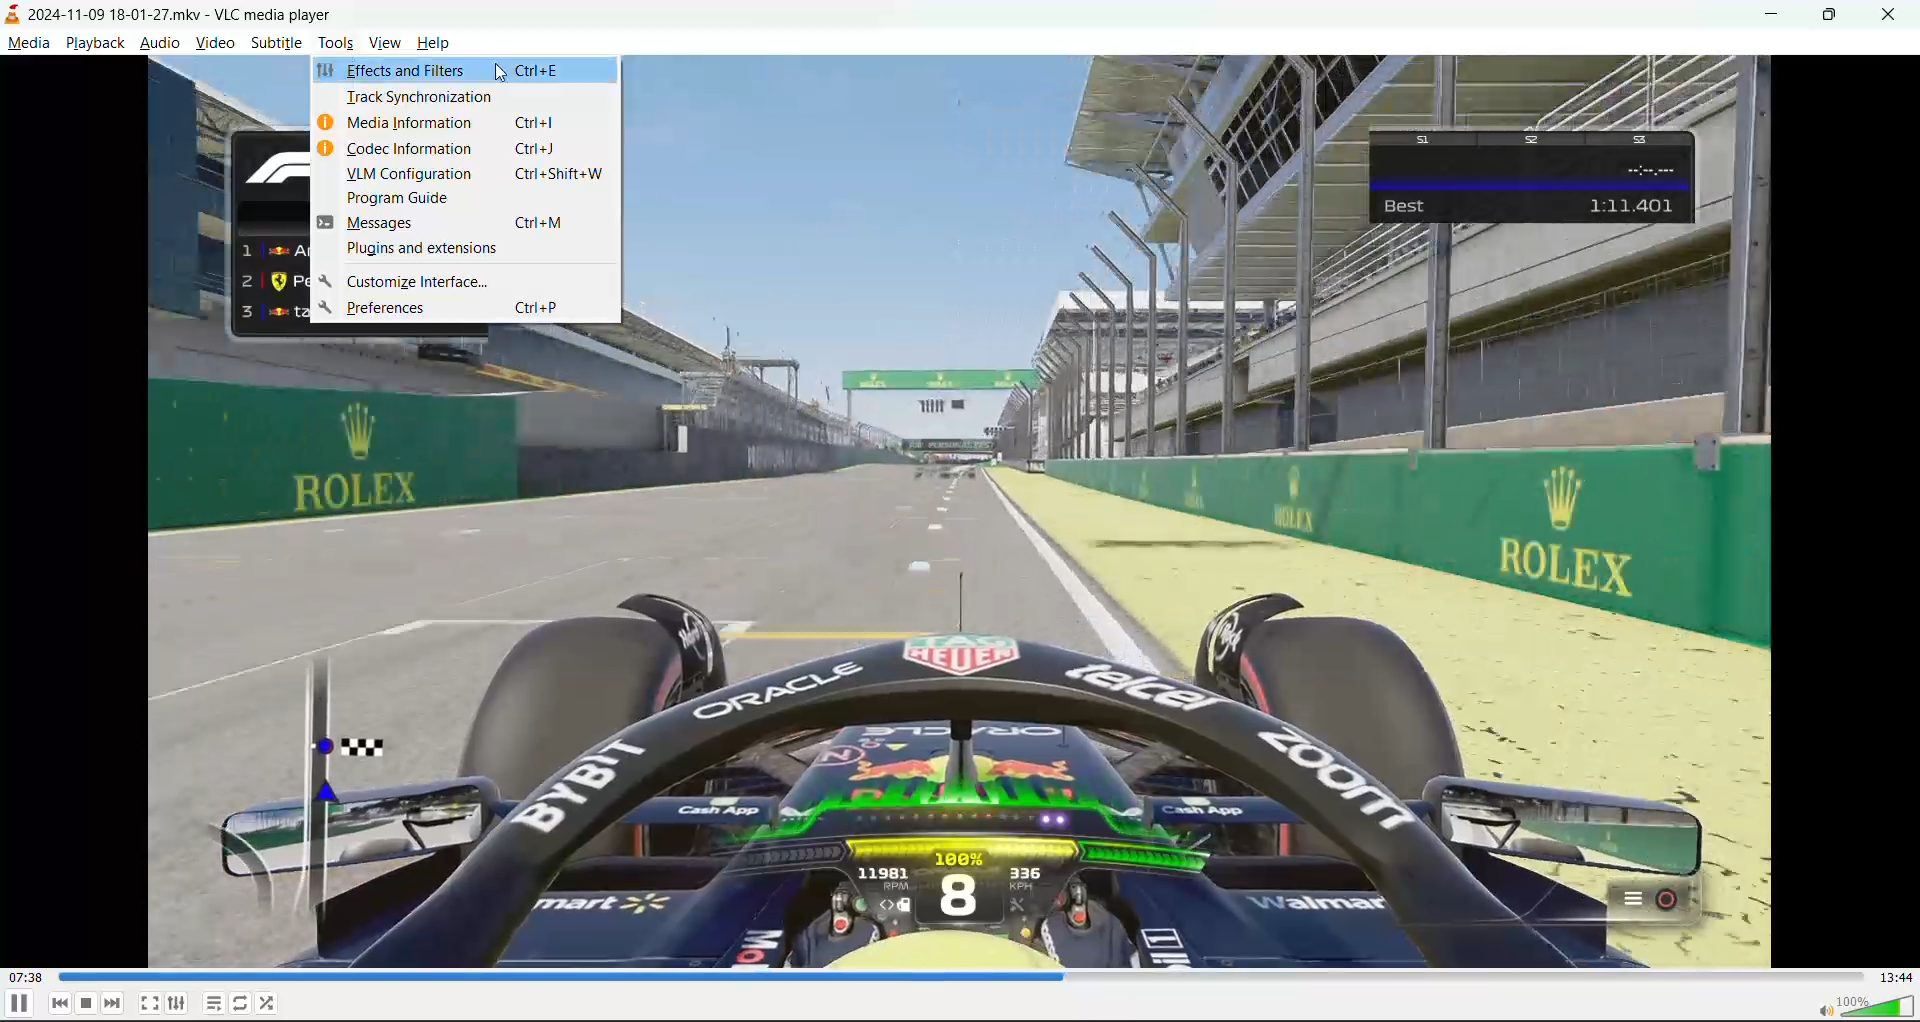 The height and width of the screenshot is (1022, 1920). What do you see at coordinates (1896, 978) in the screenshot?
I see `total track time` at bounding box center [1896, 978].